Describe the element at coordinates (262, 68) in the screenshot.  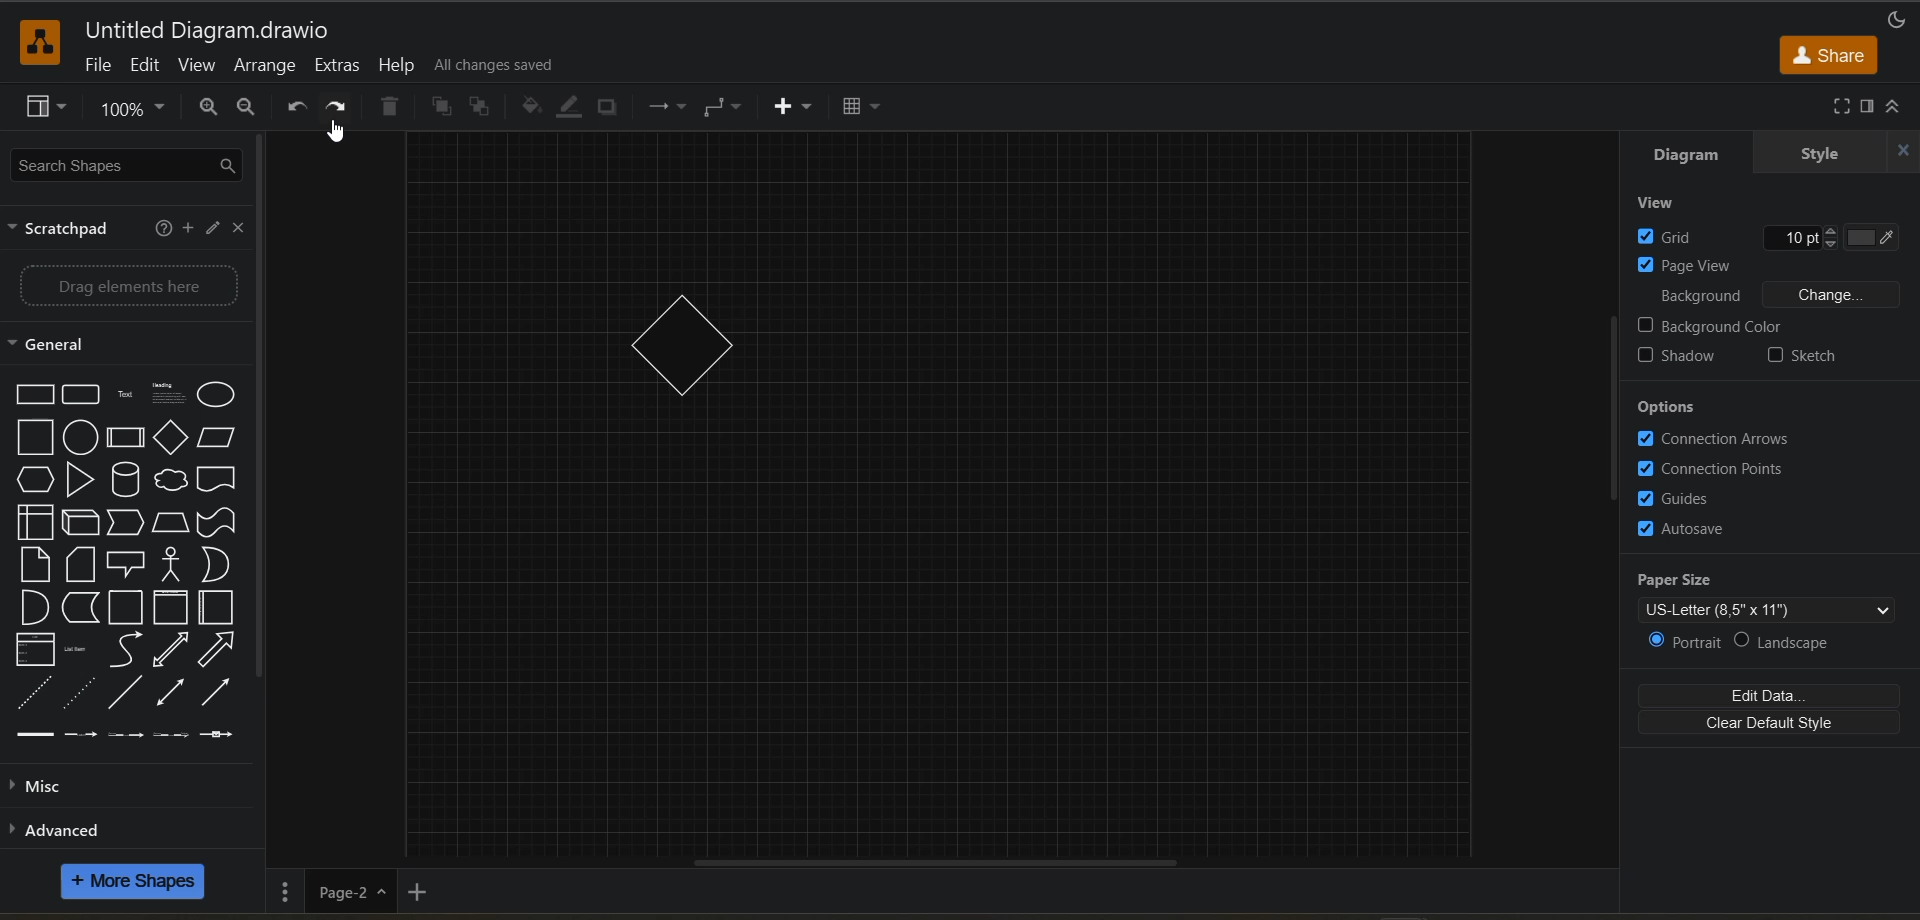
I see `arrange` at that location.